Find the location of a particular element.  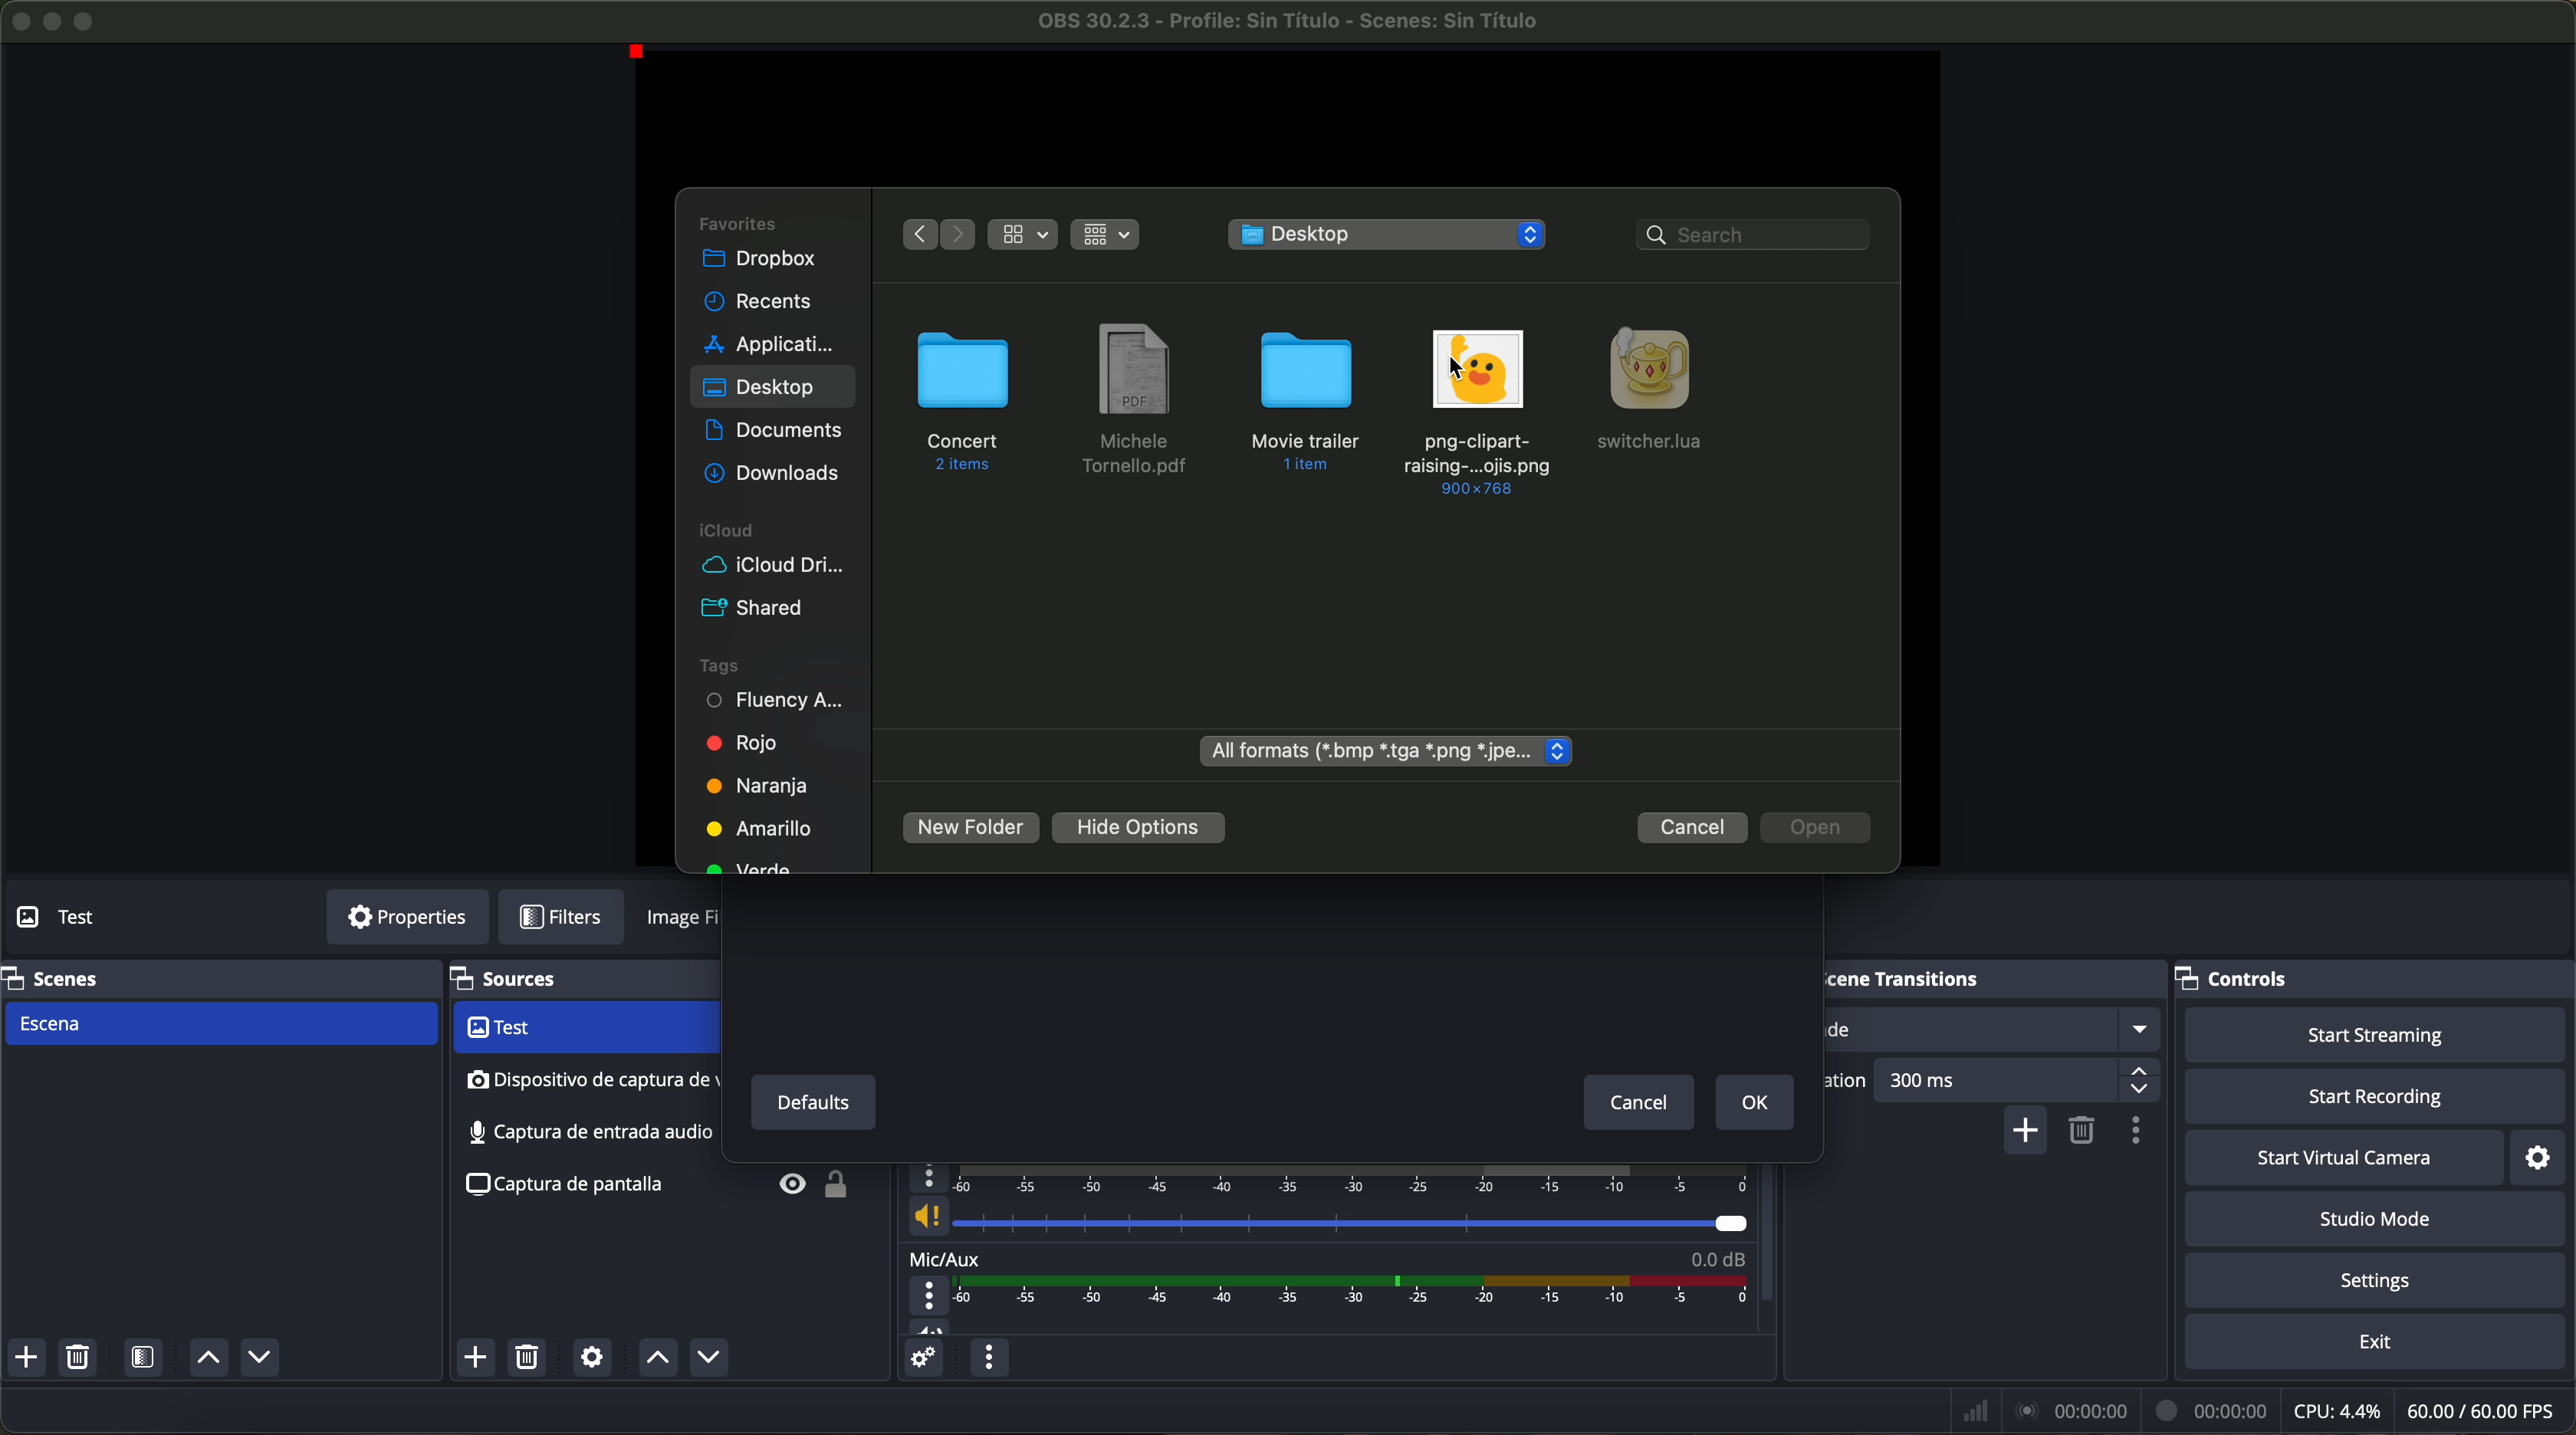

red point is located at coordinates (642, 54).